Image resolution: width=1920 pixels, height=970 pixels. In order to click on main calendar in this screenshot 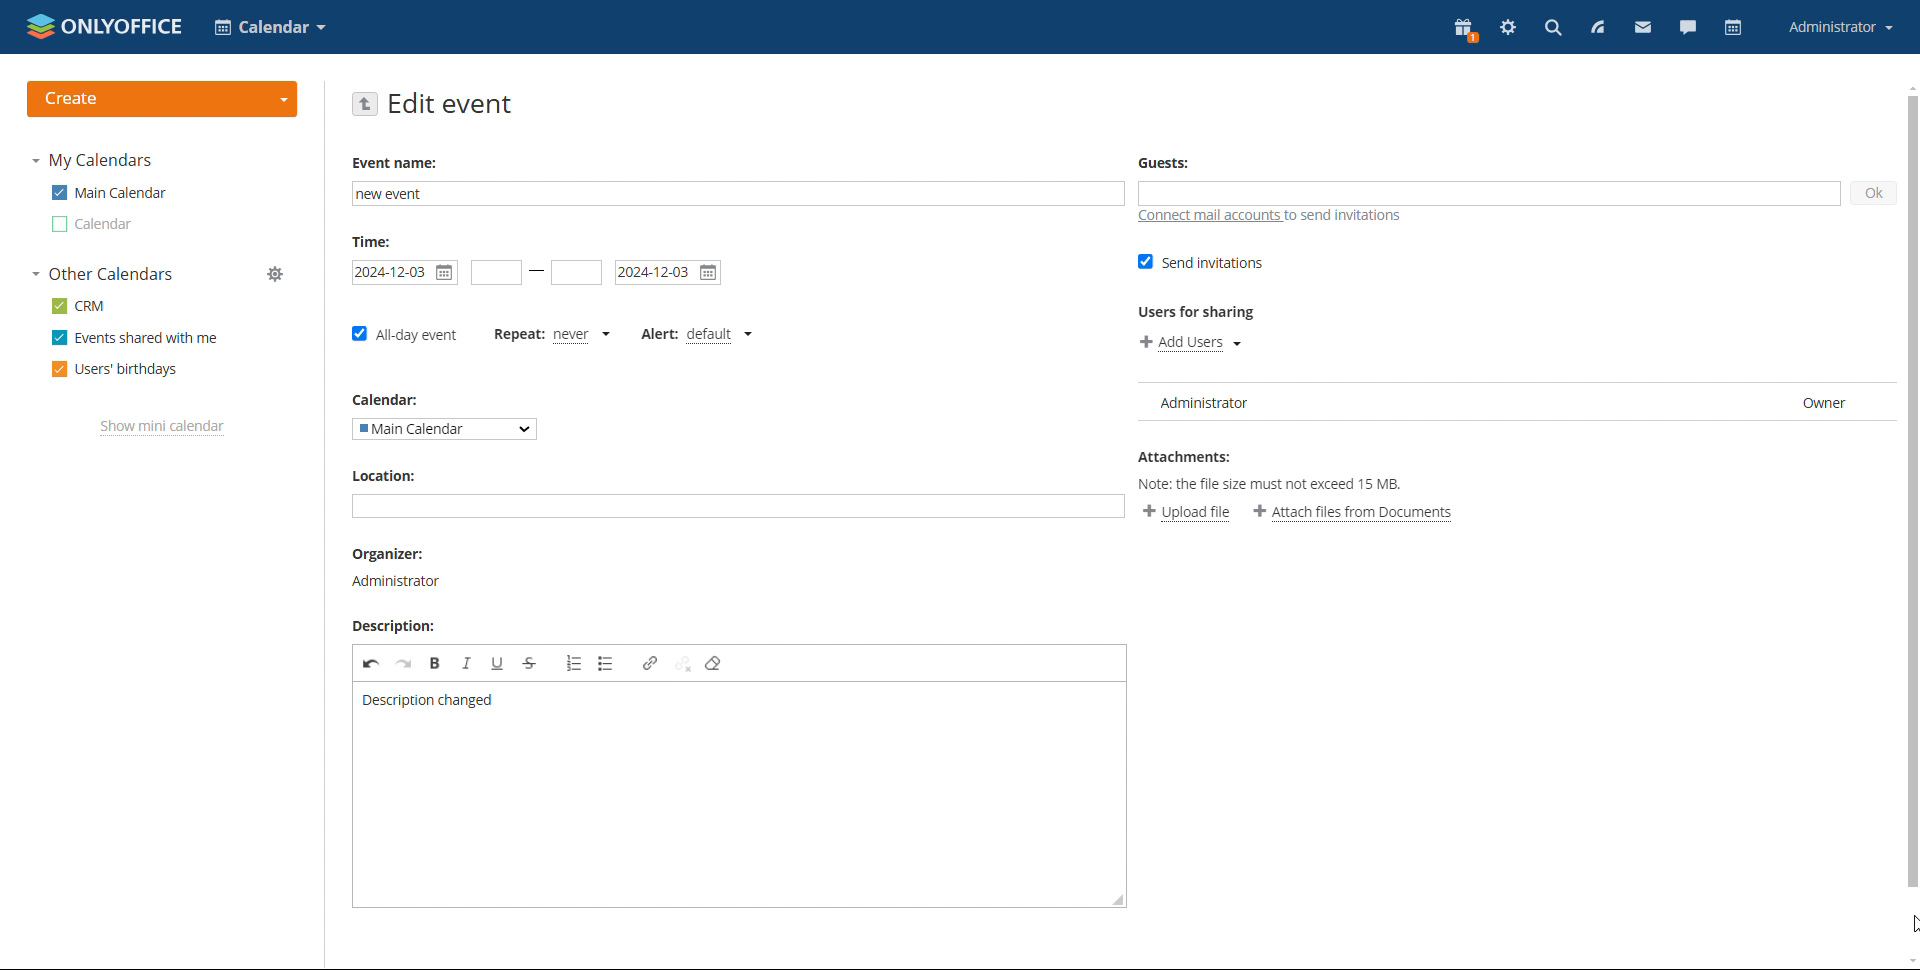, I will do `click(109, 192)`.